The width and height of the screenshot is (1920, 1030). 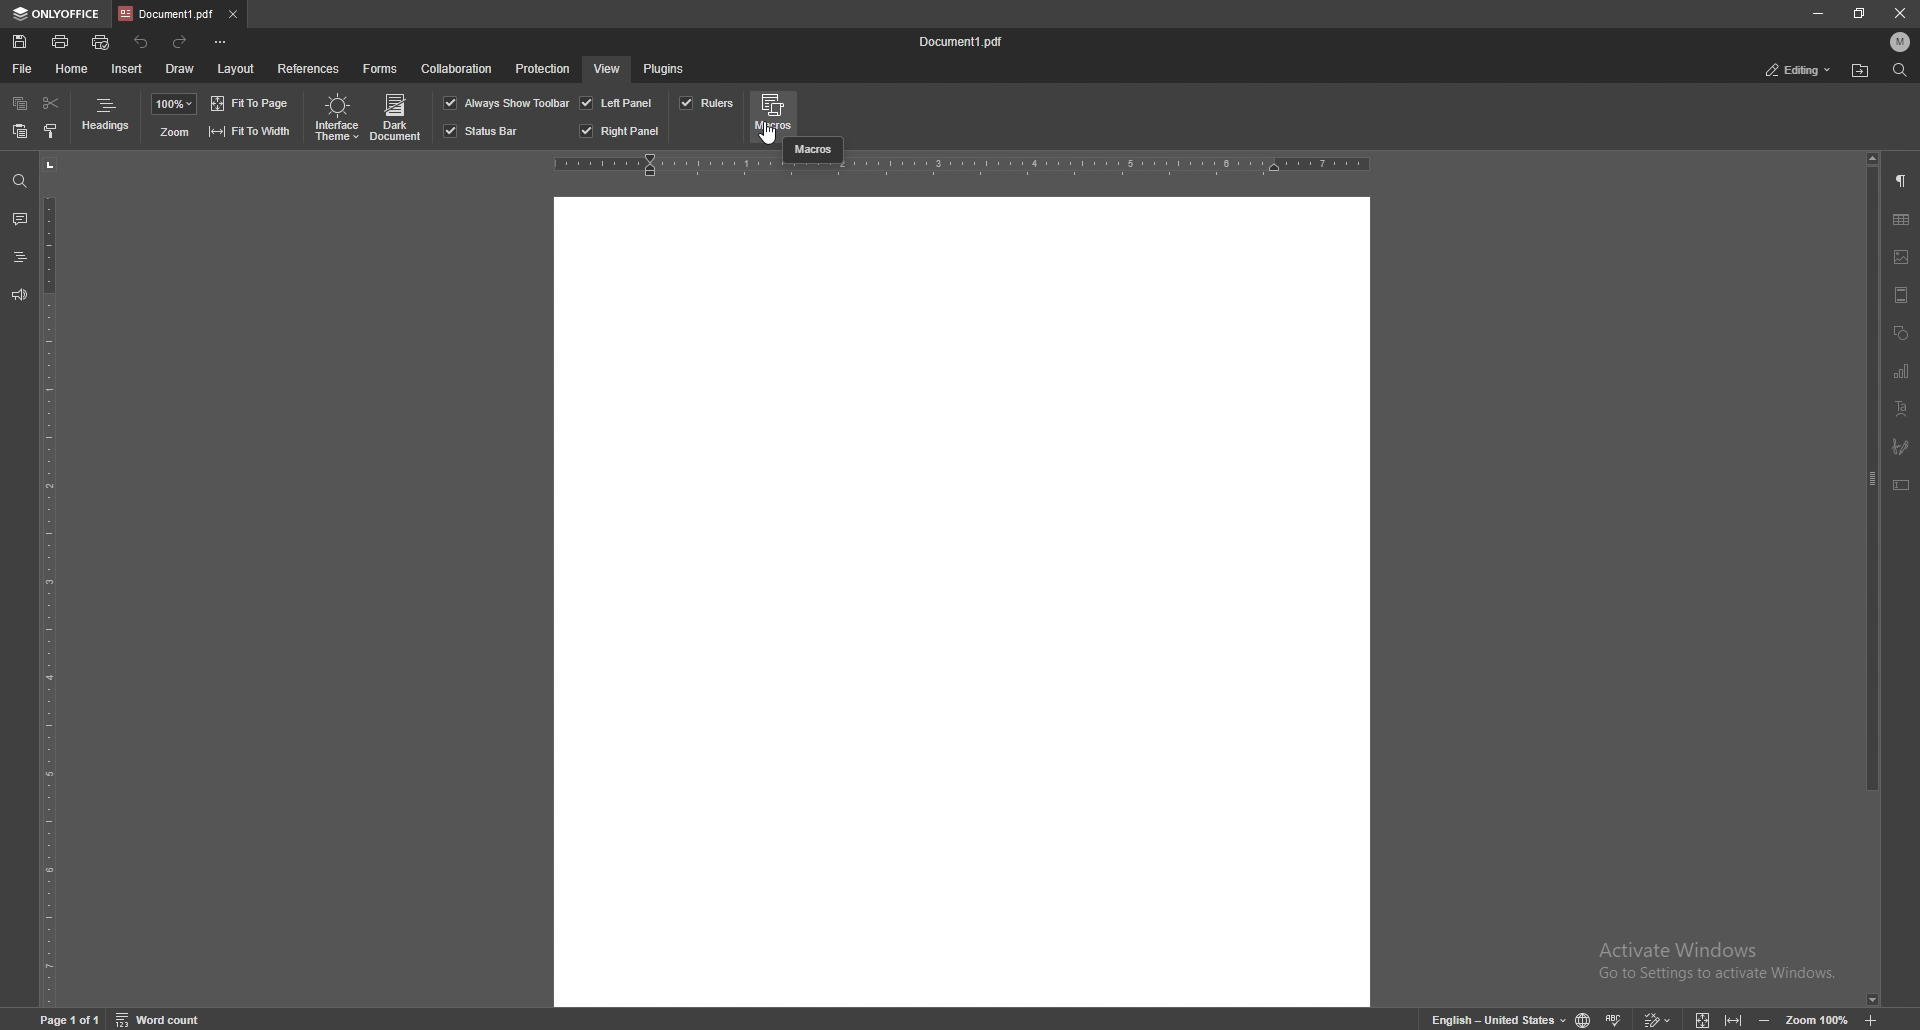 What do you see at coordinates (1901, 294) in the screenshot?
I see `header and footer` at bounding box center [1901, 294].